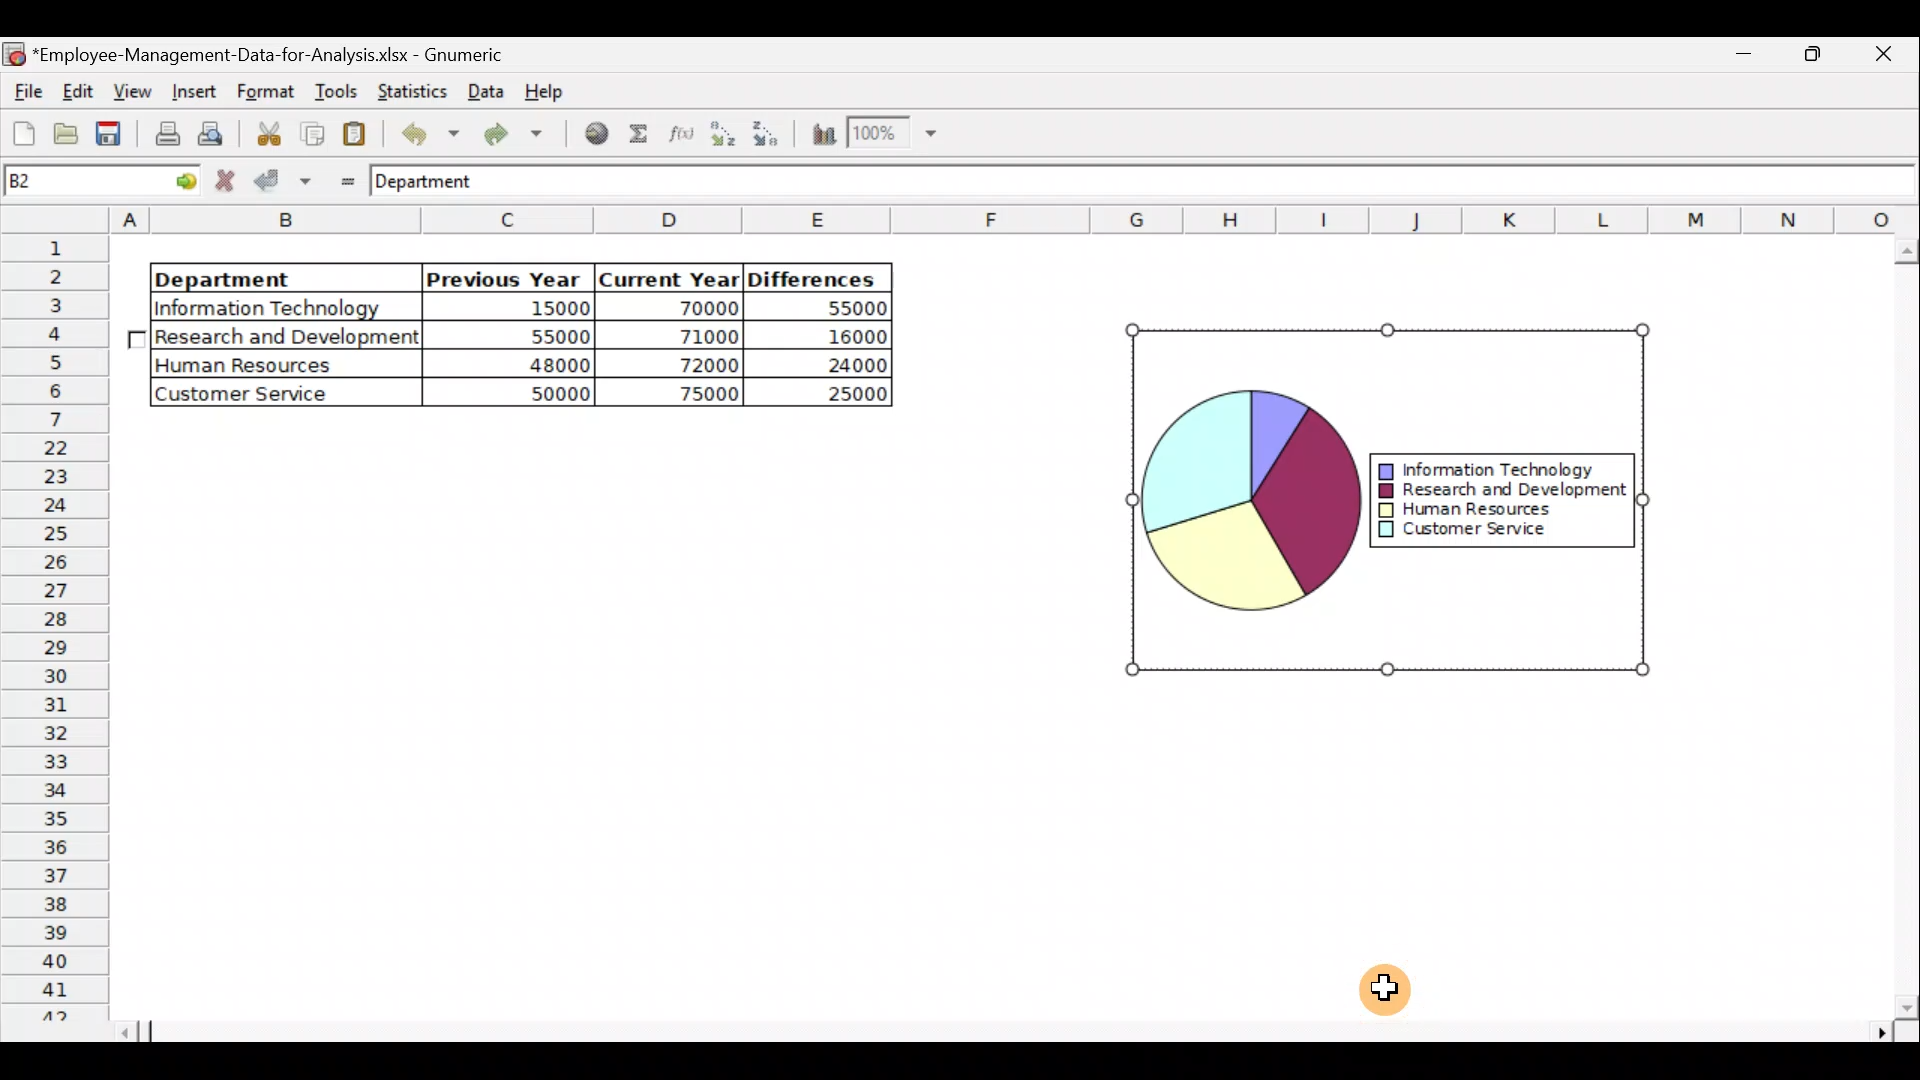  What do you see at coordinates (268, 131) in the screenshot?
I see `Cut the selection` at bounding box center [268, 131].